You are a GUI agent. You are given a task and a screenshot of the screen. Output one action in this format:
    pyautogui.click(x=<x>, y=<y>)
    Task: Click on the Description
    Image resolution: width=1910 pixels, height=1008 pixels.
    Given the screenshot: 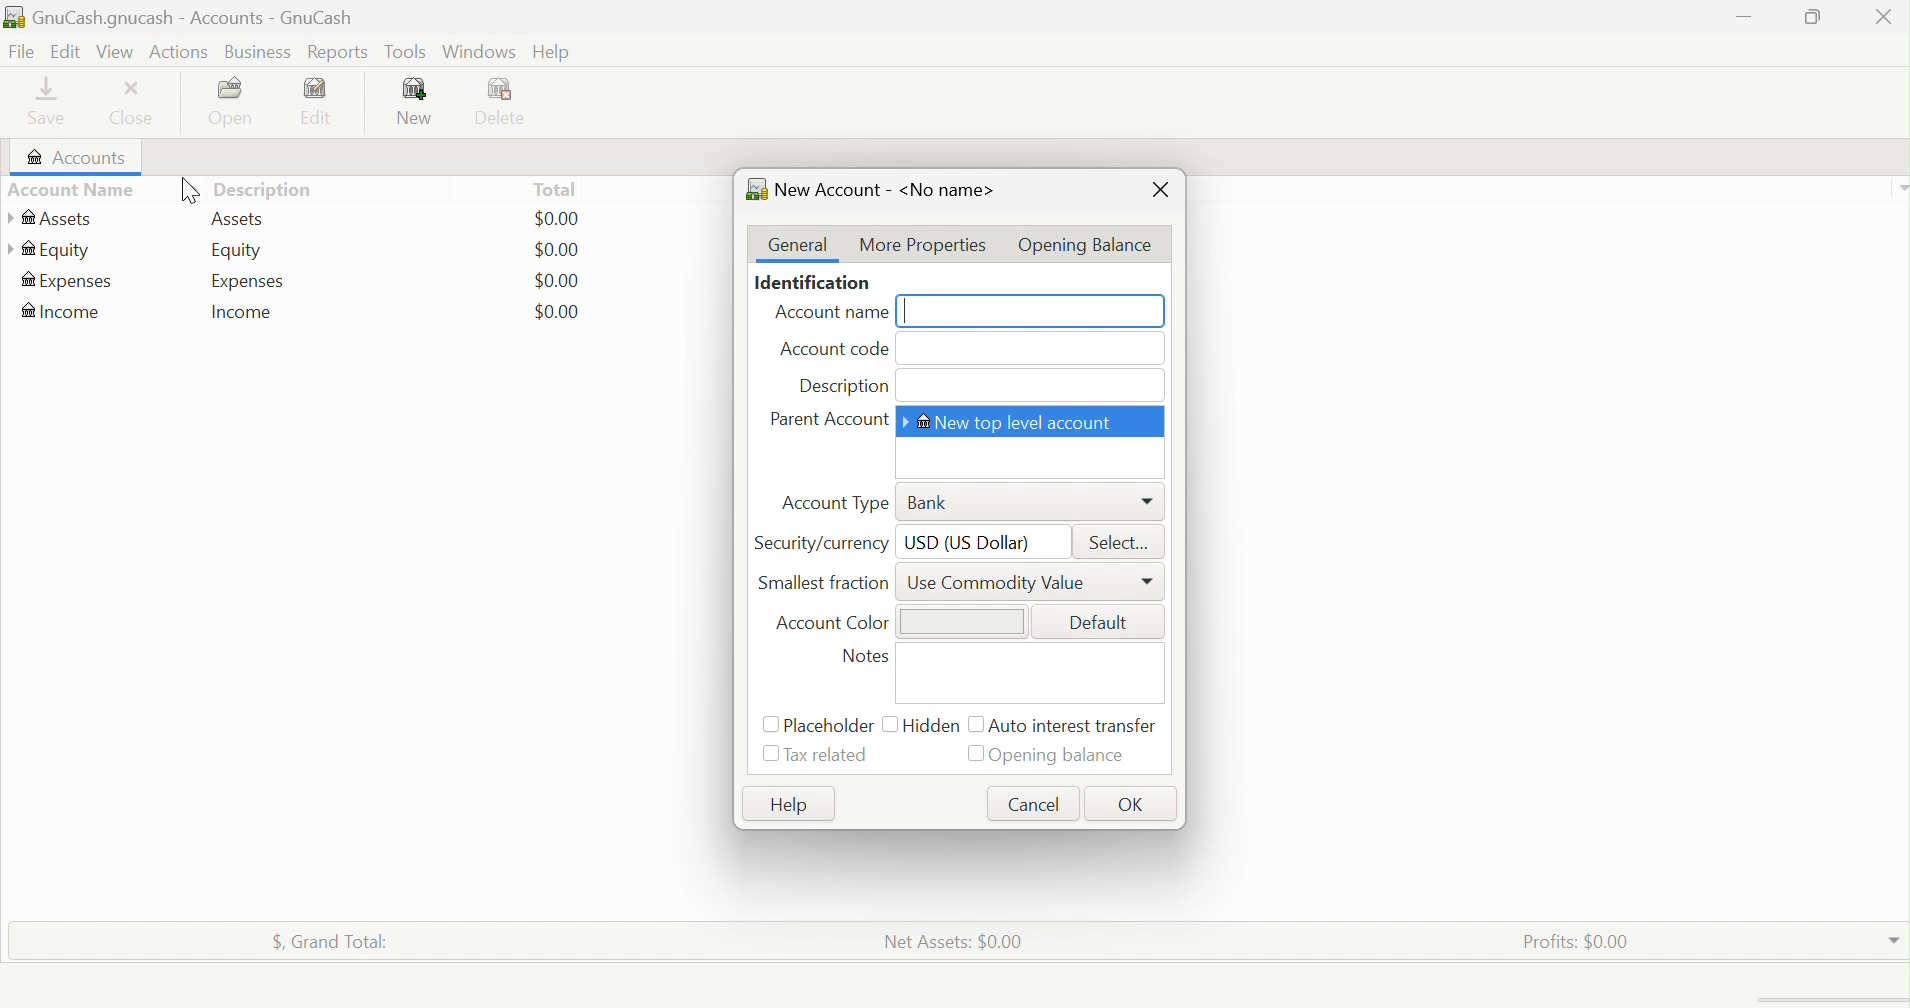 What is the action you would take?
    pyautogui.click(x=843, y=387)
    